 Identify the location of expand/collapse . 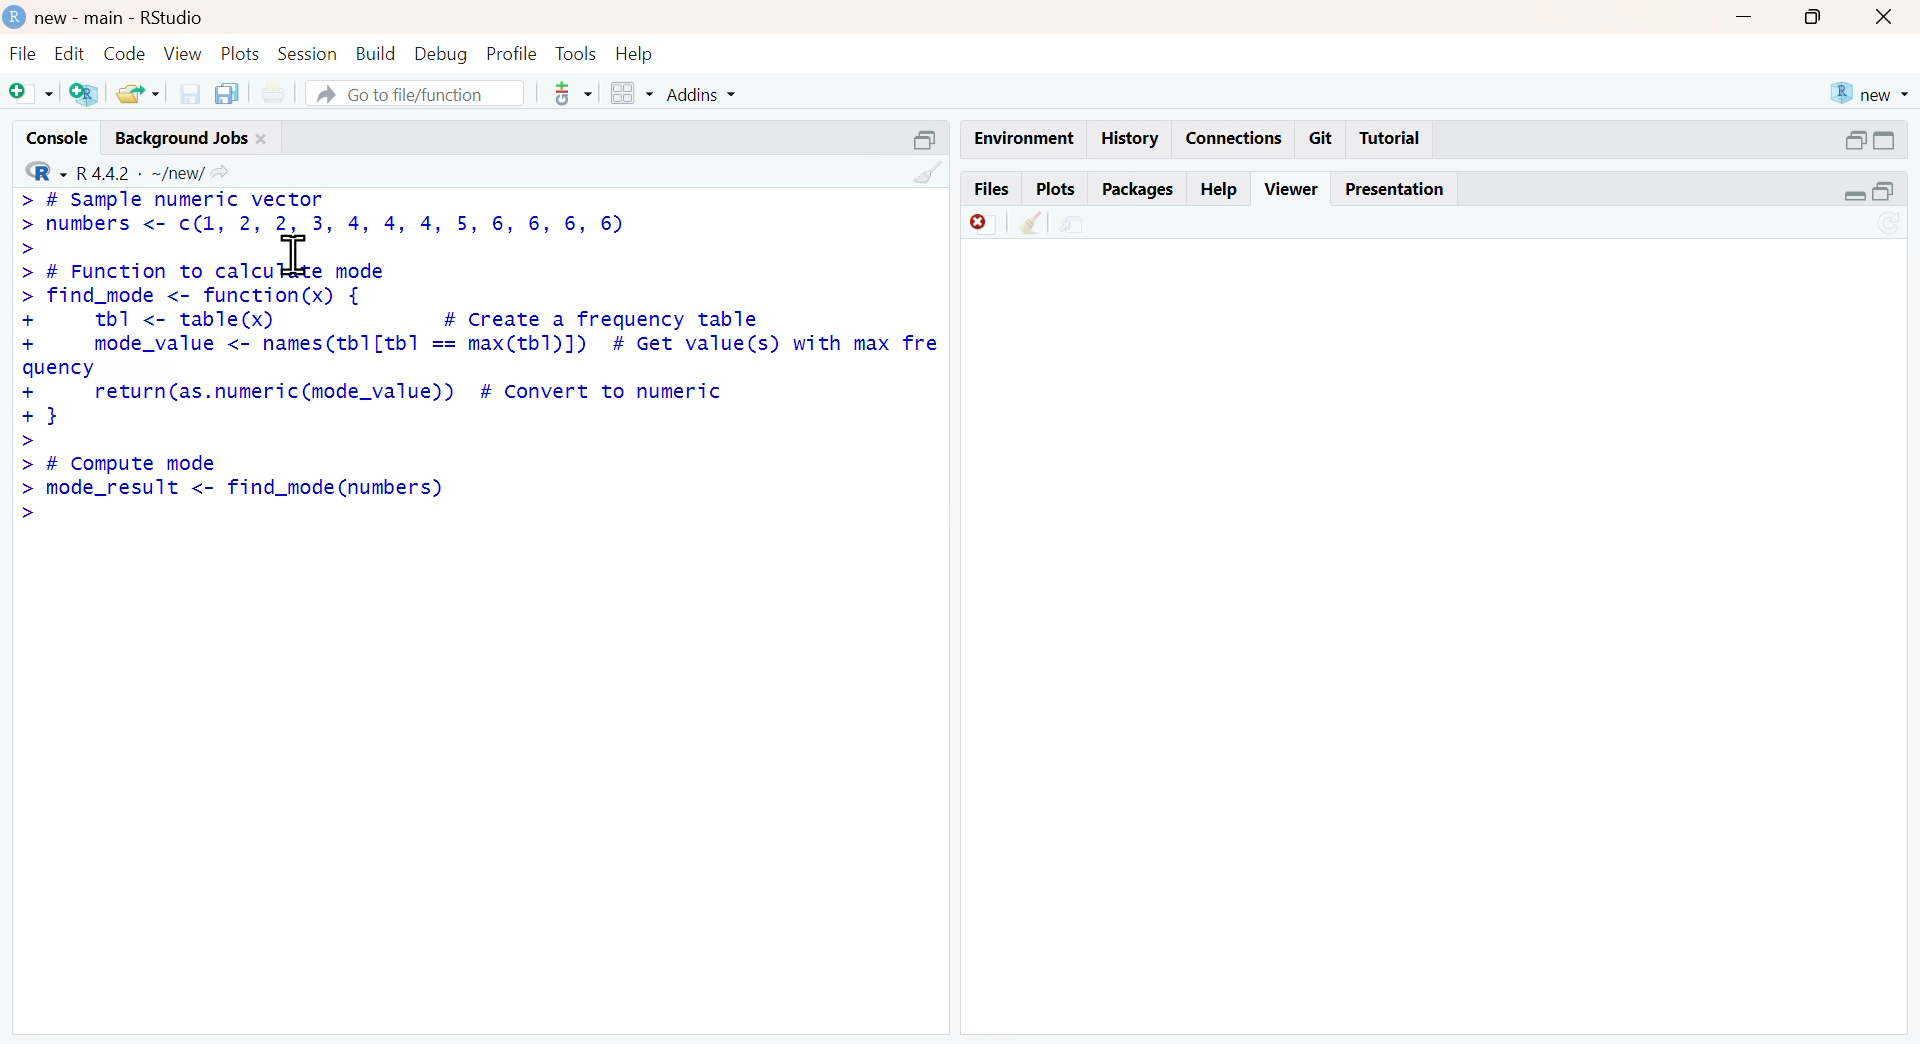
(1884, 140).